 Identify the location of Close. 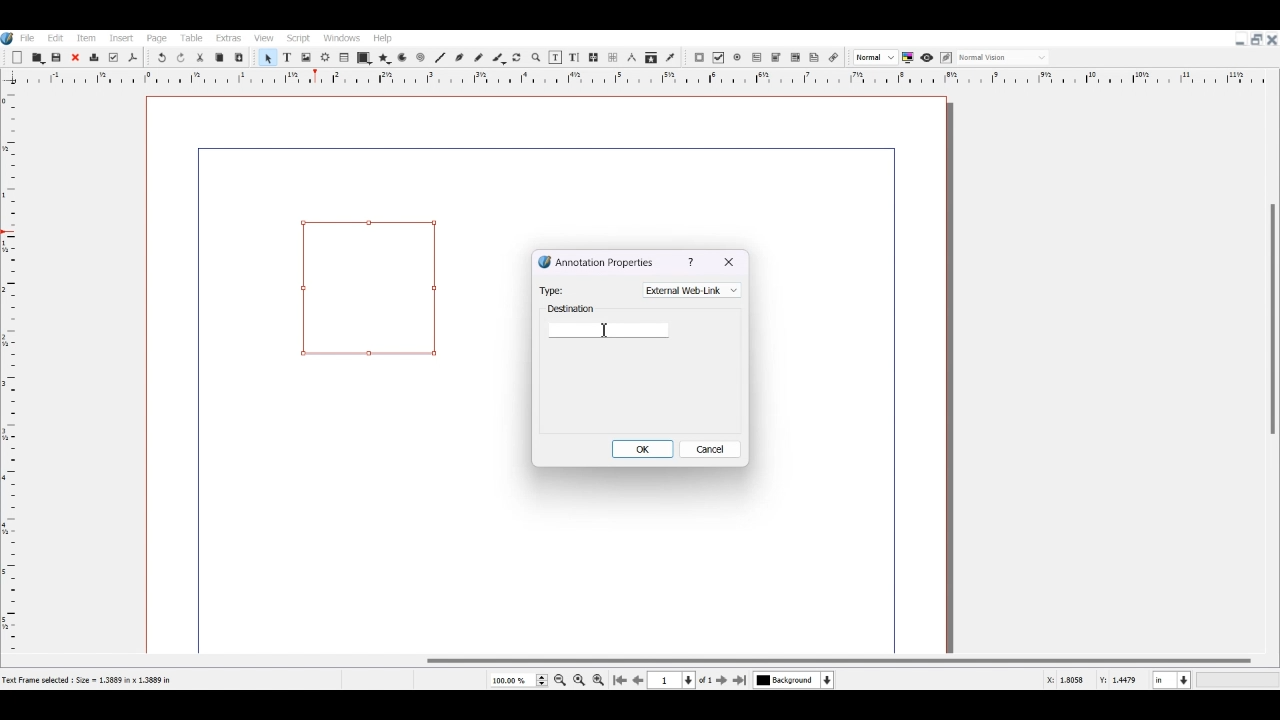
(75, 58).